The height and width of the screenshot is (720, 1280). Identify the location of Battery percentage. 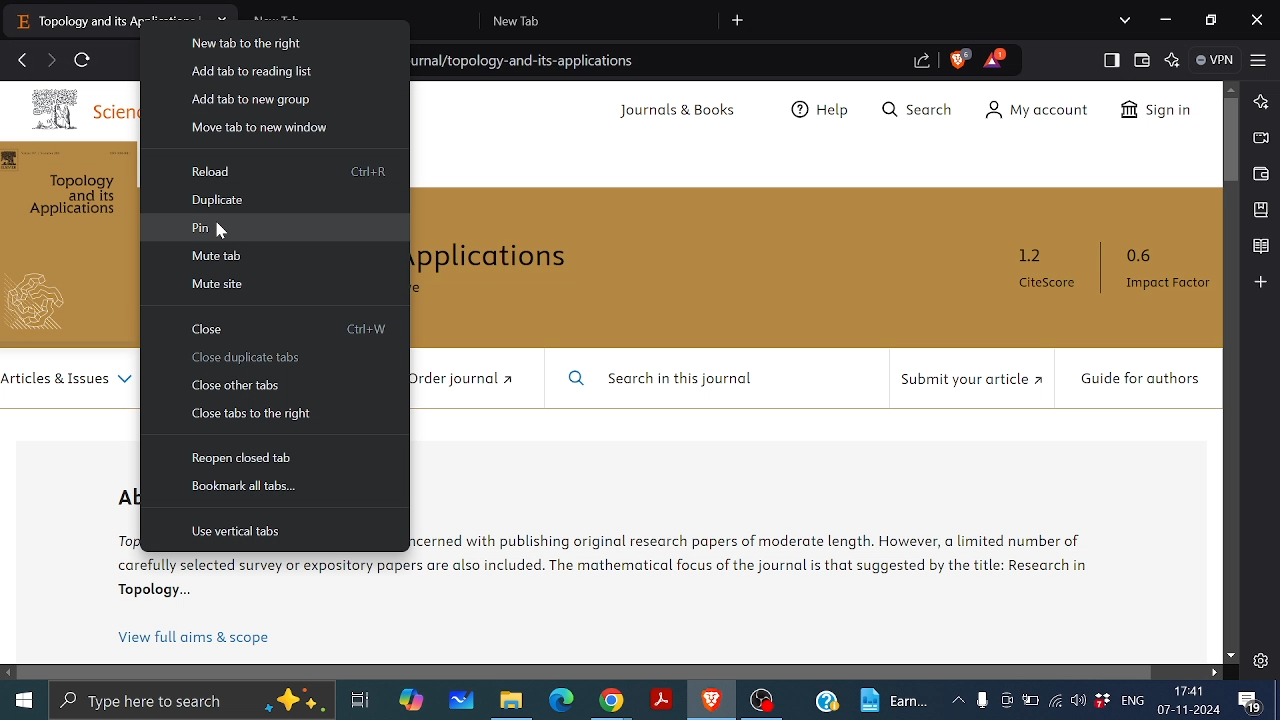
(1029, 700).